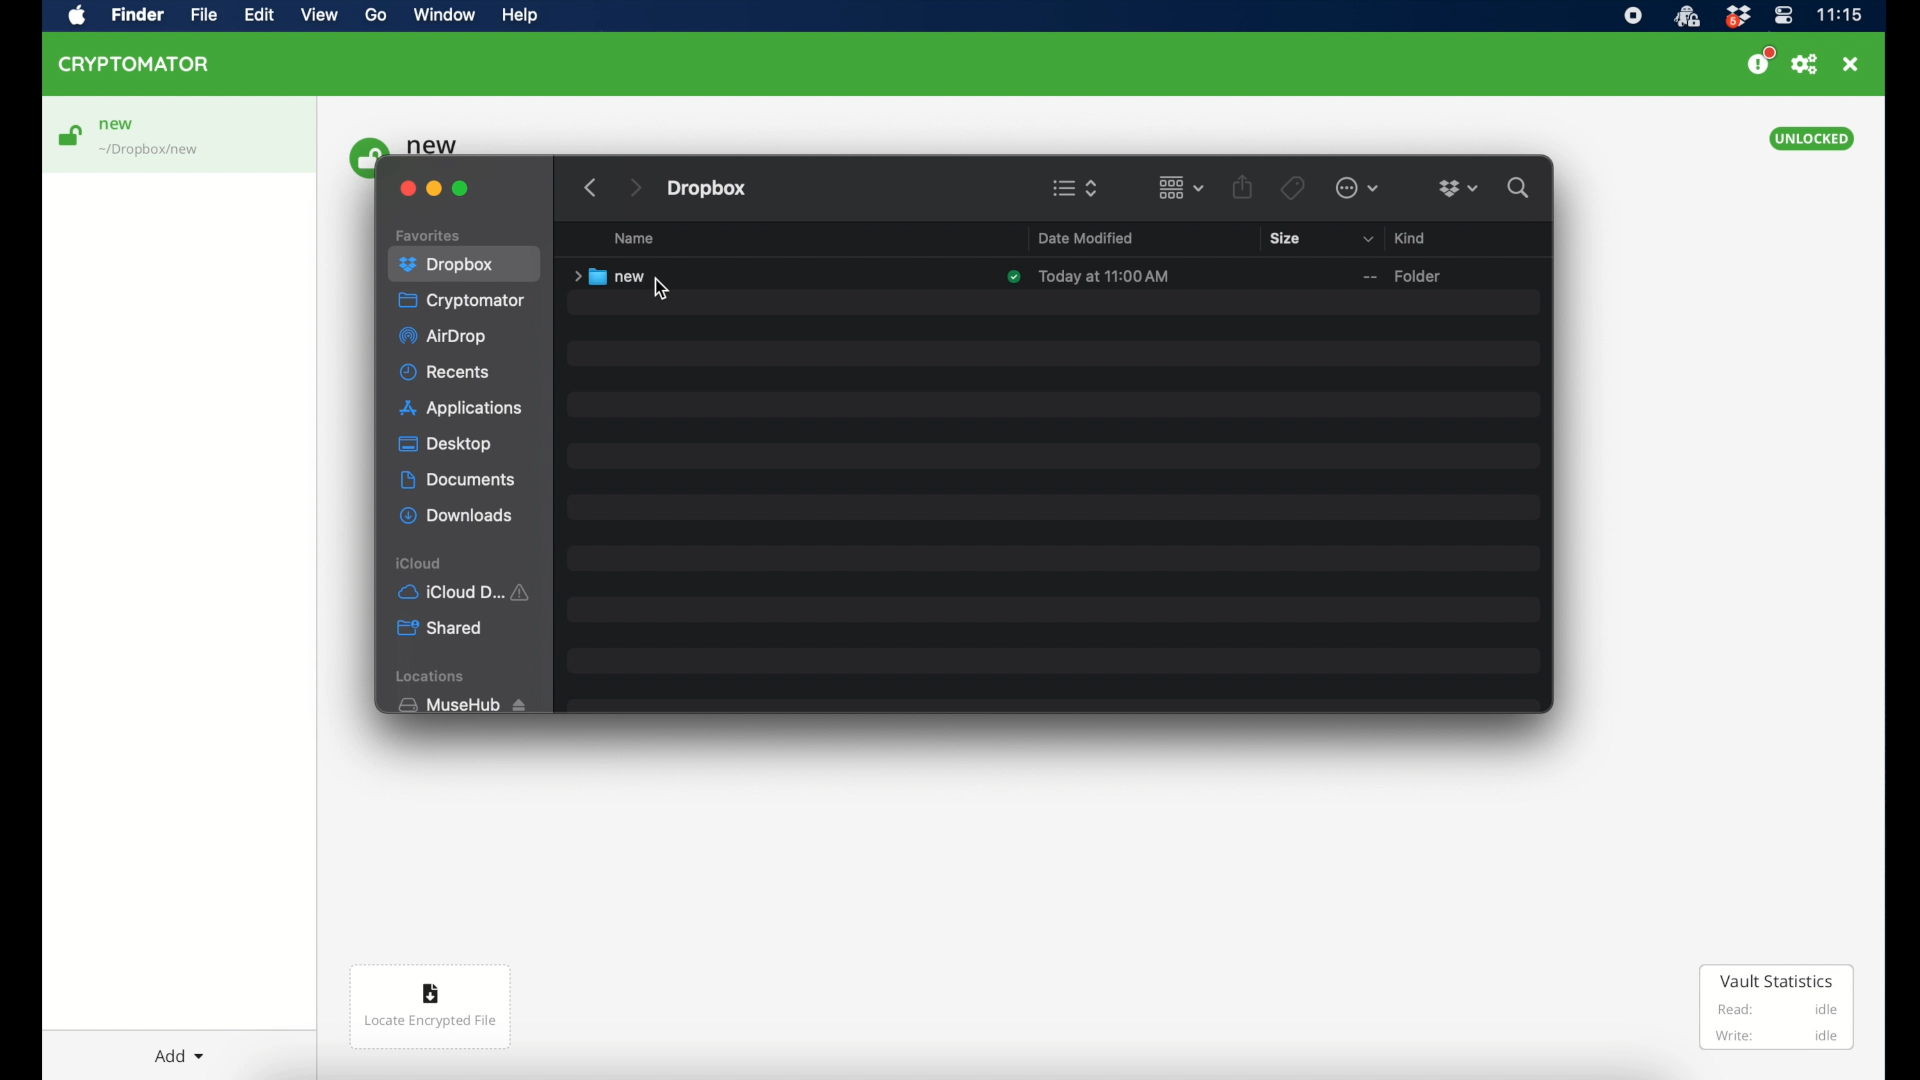 Image resolution: width=1920 pixels, height=1080 pixels. Describe the element at coordinates (519, 15) in the screenshot. I see `help` at that location.